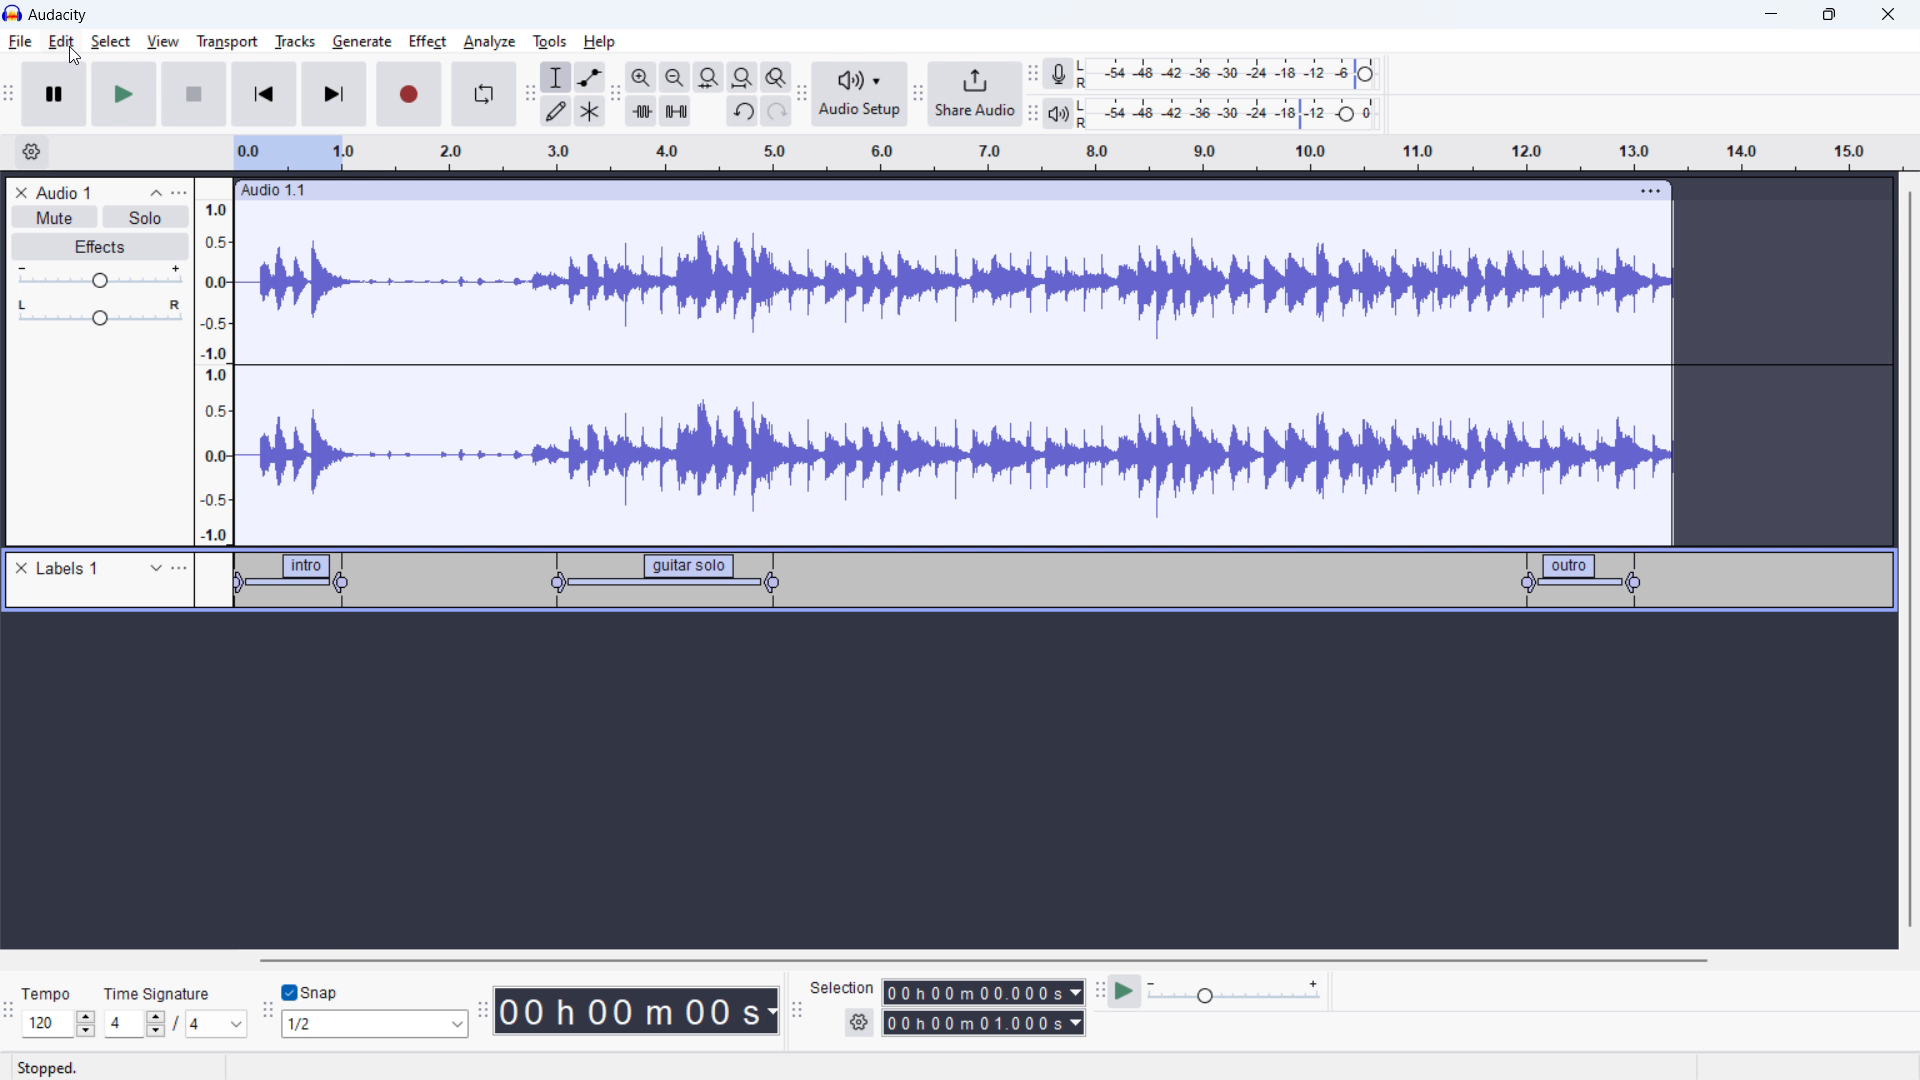 The image size is (1920, 1080). I want to click on enable loop, so click(483, 93).